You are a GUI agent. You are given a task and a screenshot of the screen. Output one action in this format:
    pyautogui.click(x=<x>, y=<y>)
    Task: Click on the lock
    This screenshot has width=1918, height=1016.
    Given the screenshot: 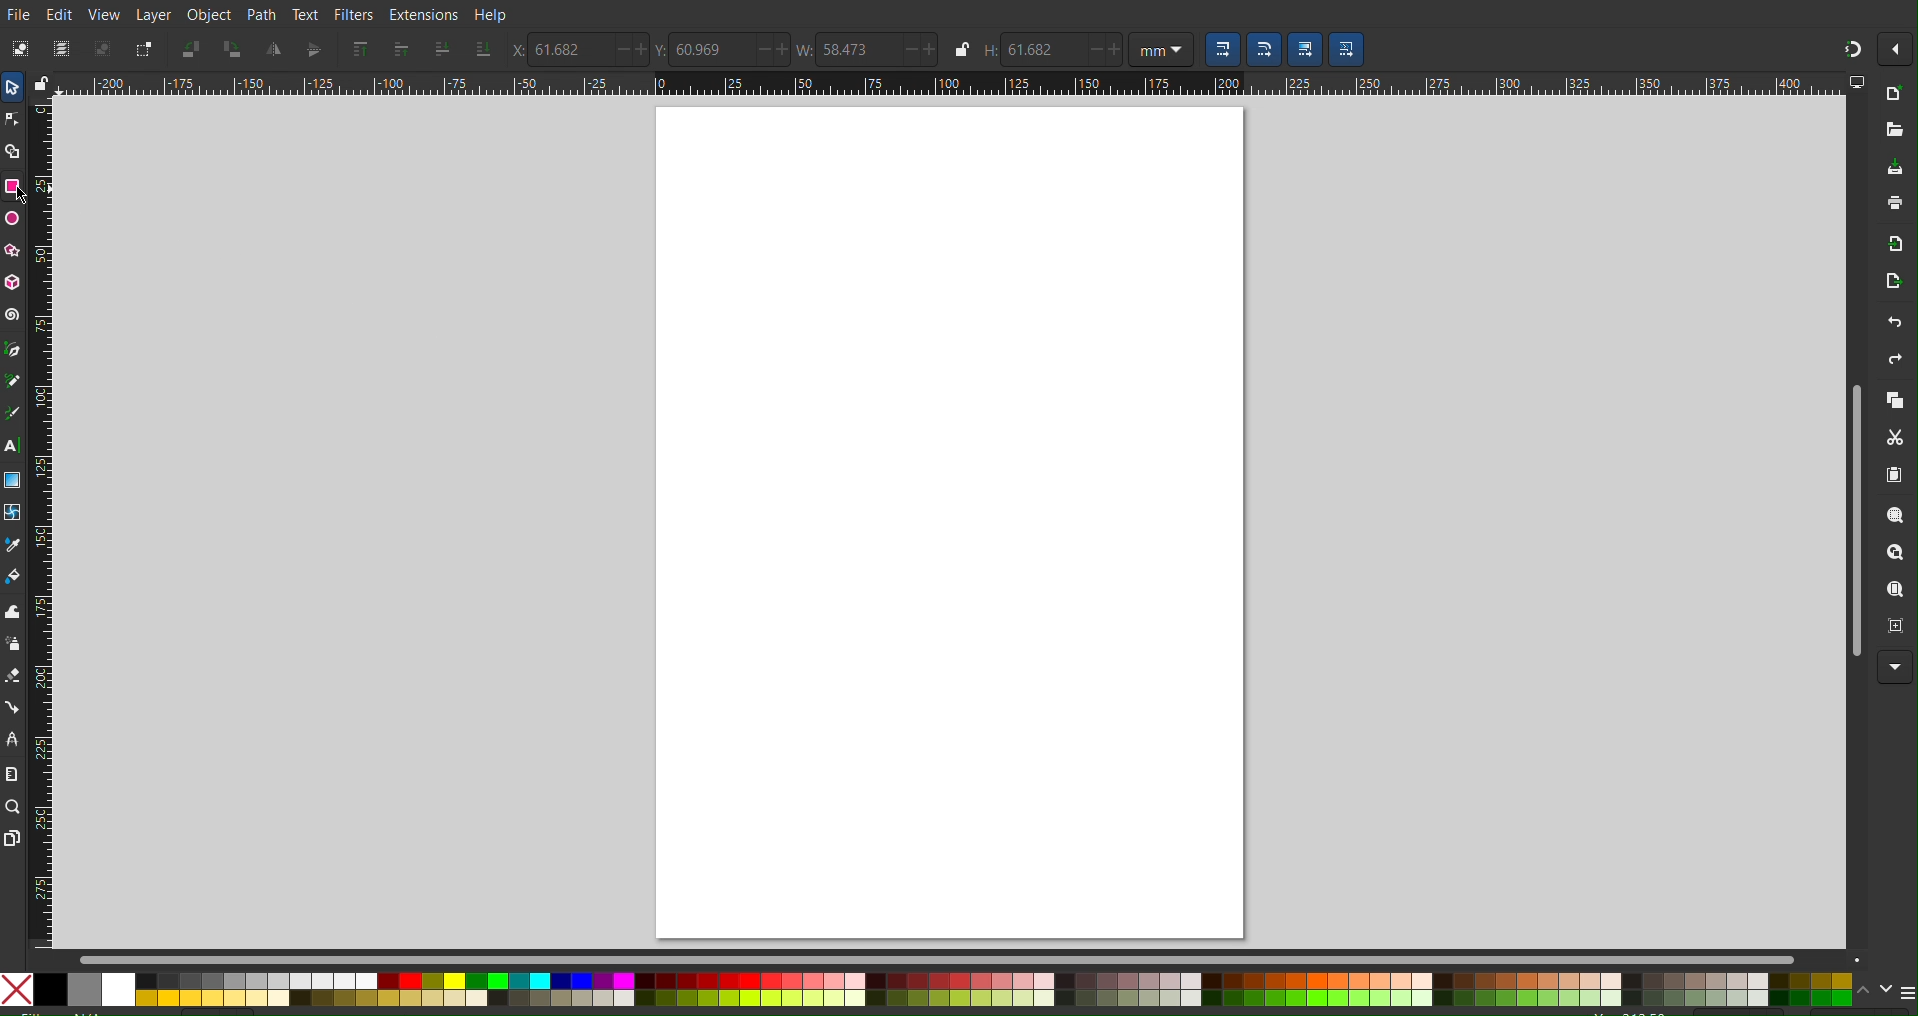 What is the action you would take?
    pyautogui.click(x=39, y=80)
    